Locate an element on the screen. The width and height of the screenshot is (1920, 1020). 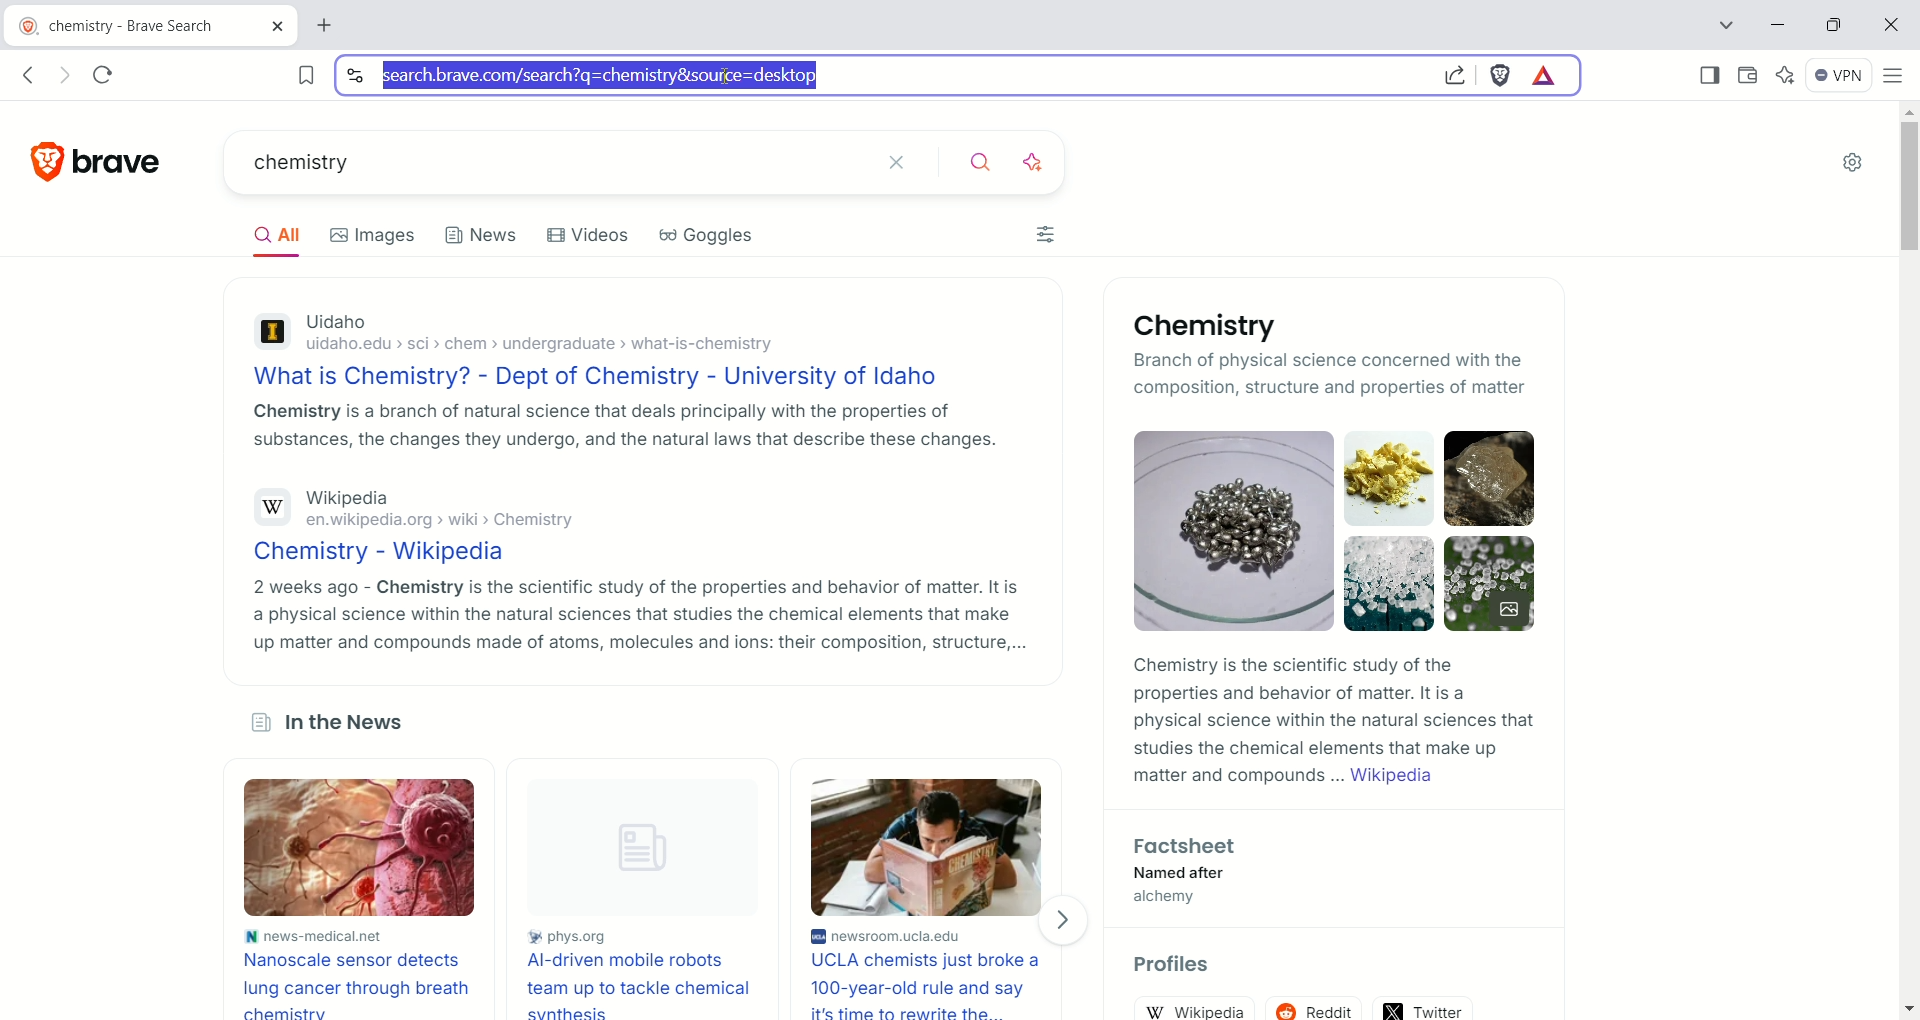
uidaho.edu > sci > chem > undergraduate > what-is-chemistry is located at coordinates (550, 347).